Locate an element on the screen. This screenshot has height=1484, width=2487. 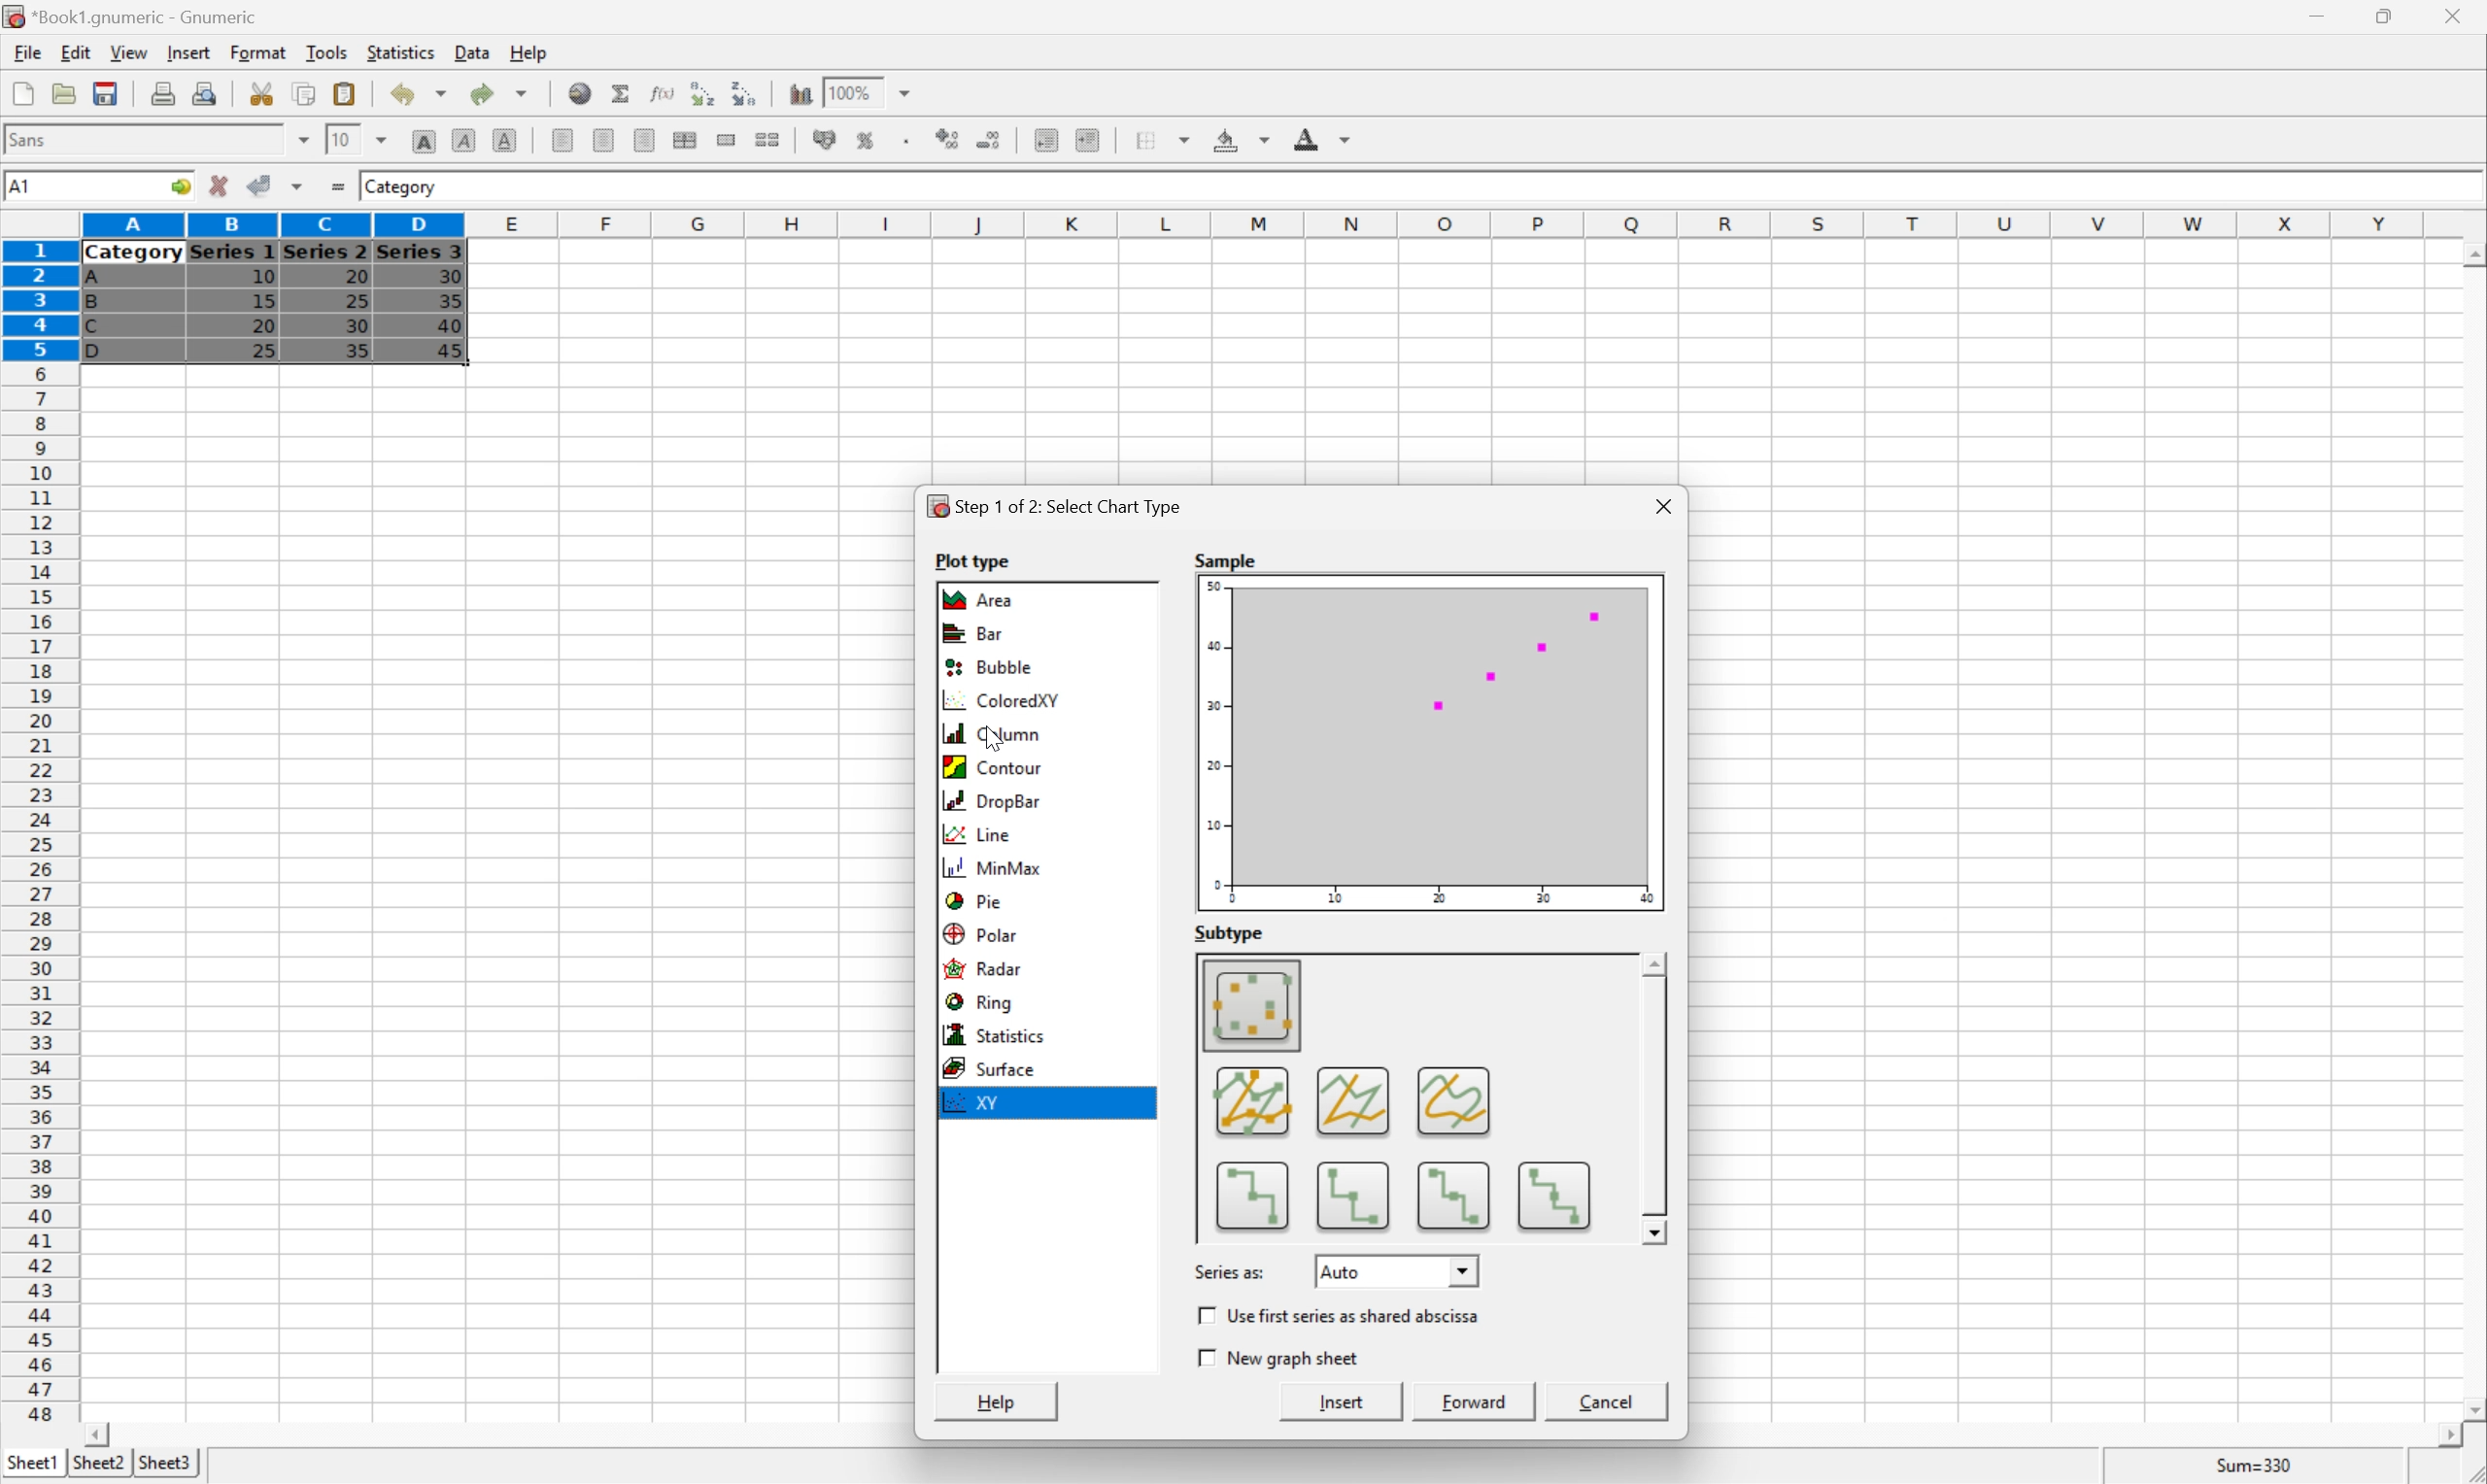
20 is located at coordinates (263, 326).